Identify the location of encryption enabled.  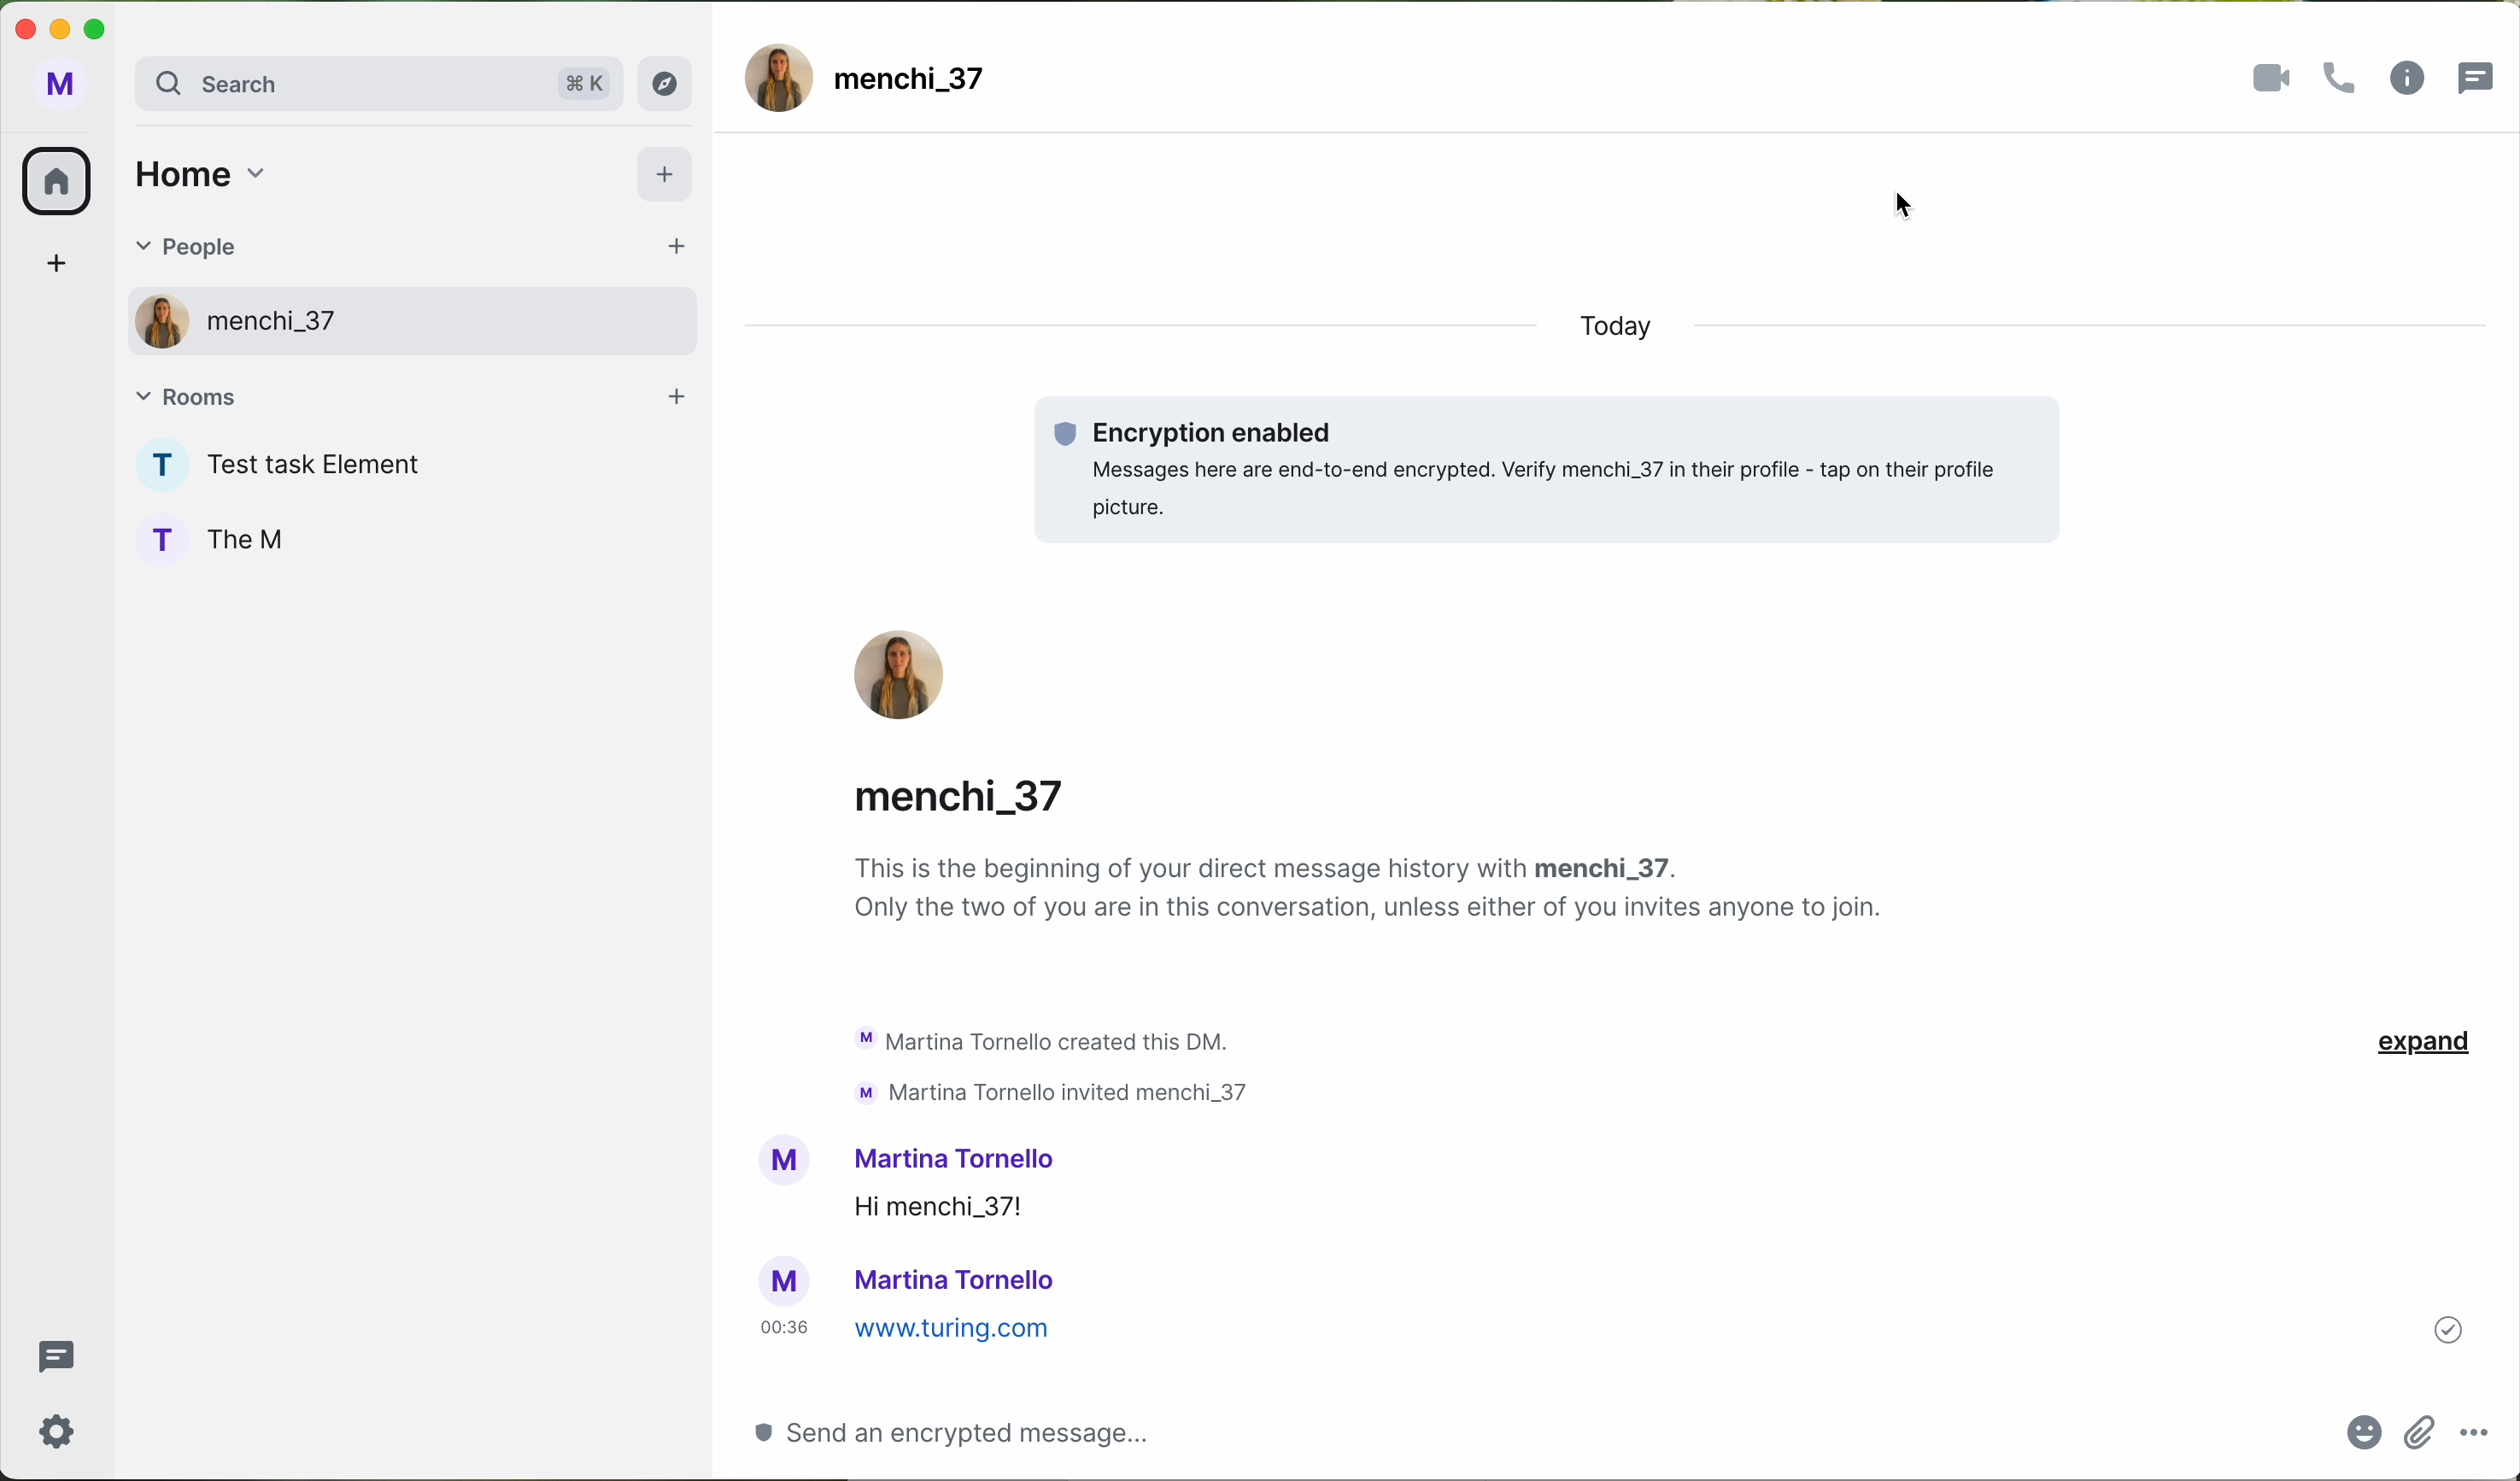
(1548, 471).